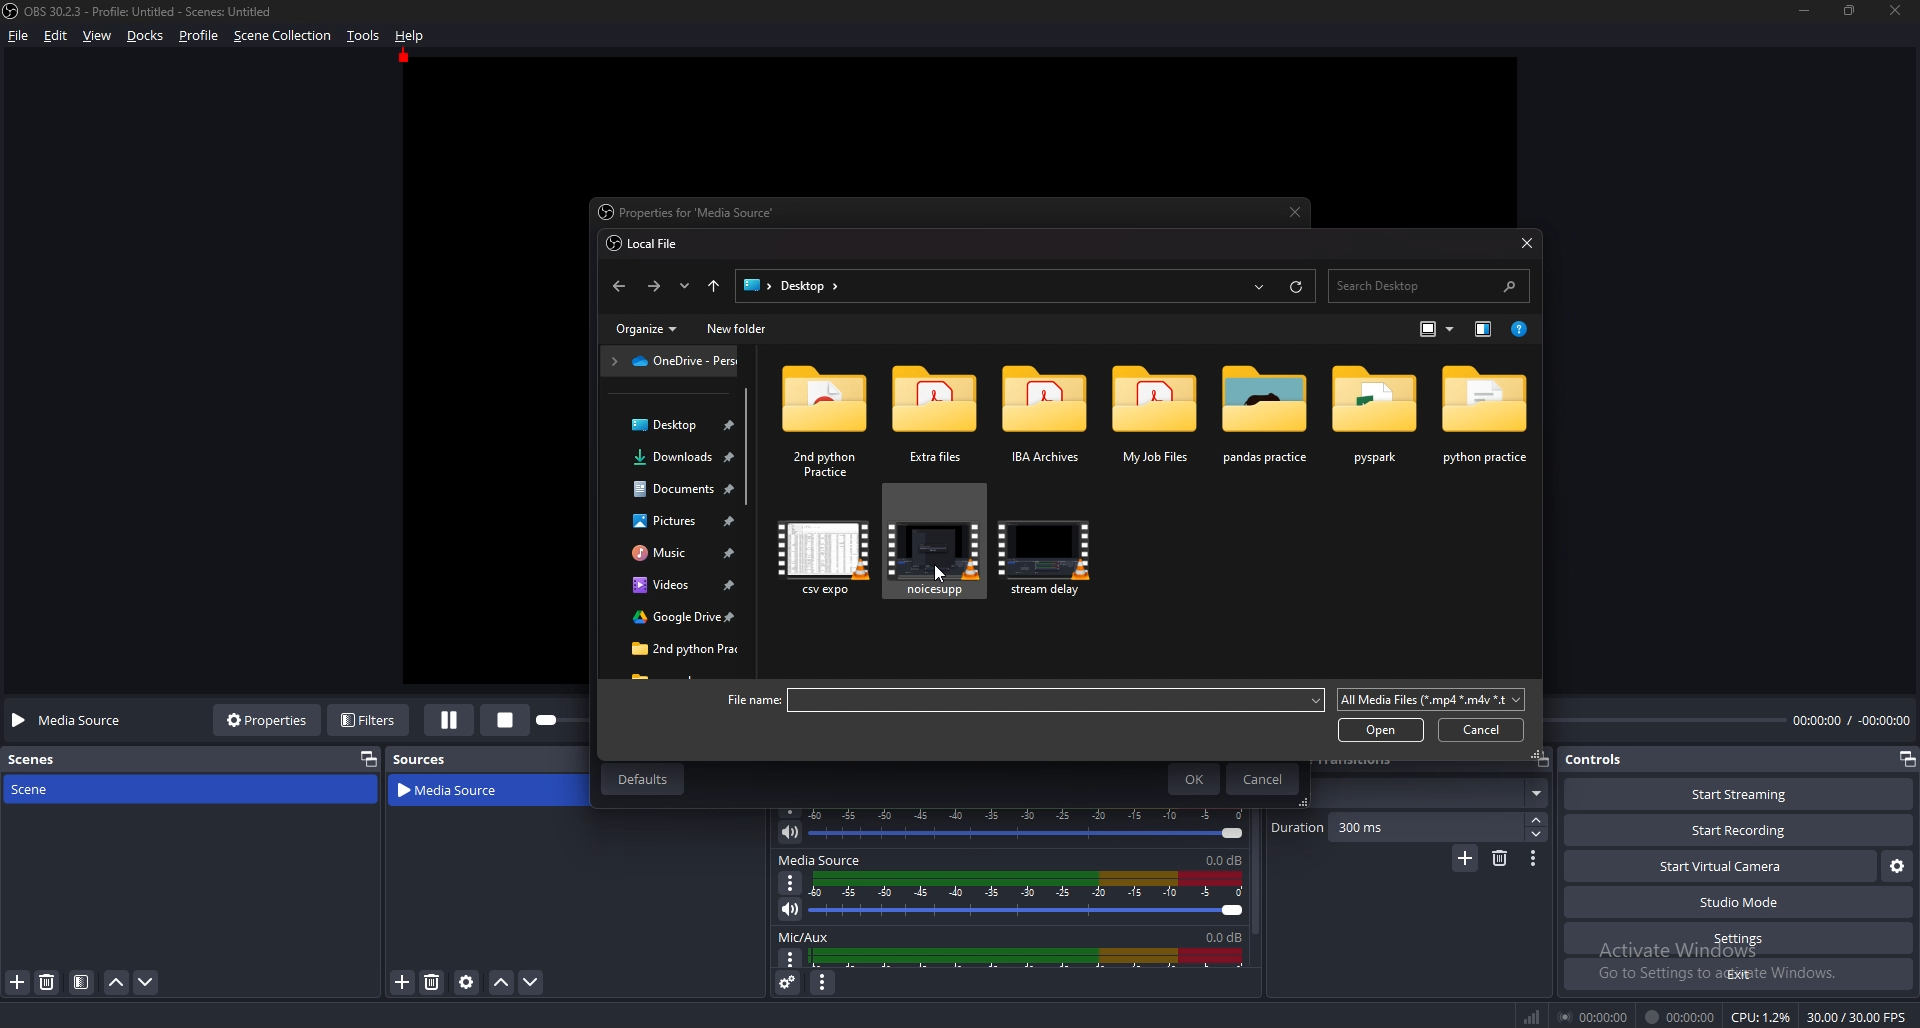  I want to click on Advanced audio properties, so click(790, 982).